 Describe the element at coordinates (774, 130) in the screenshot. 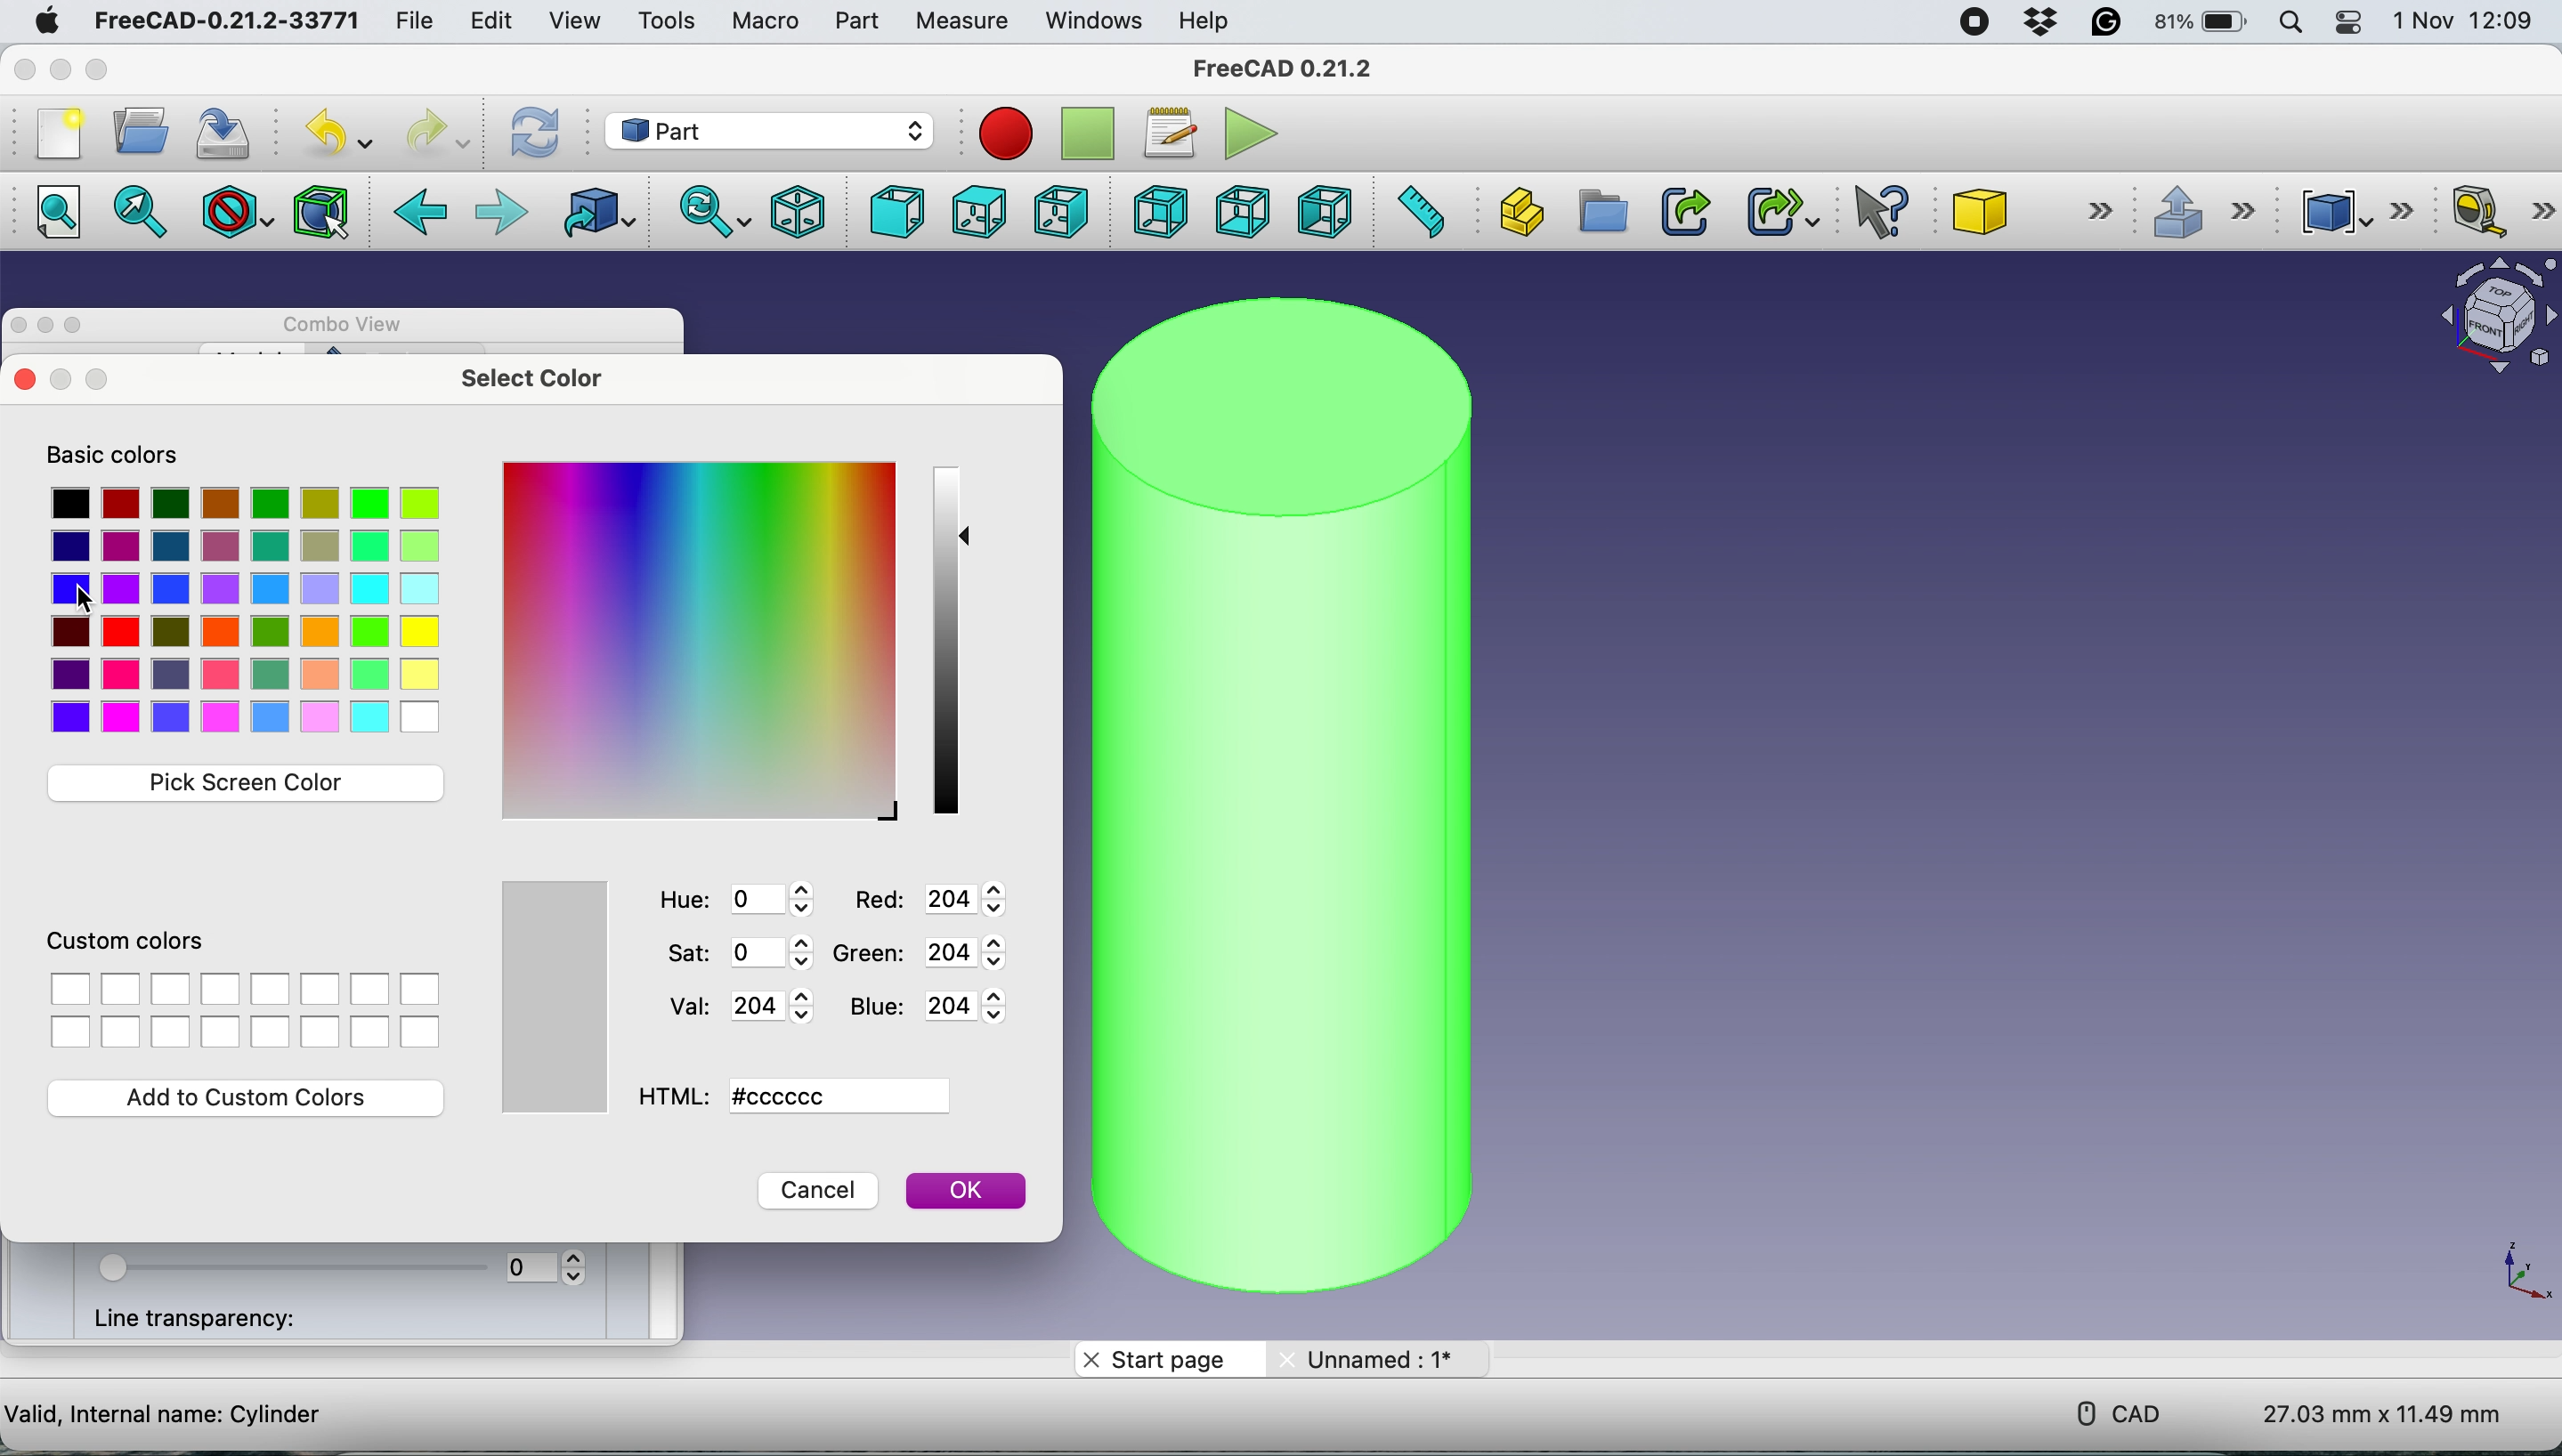

I see `workbench` at that location.